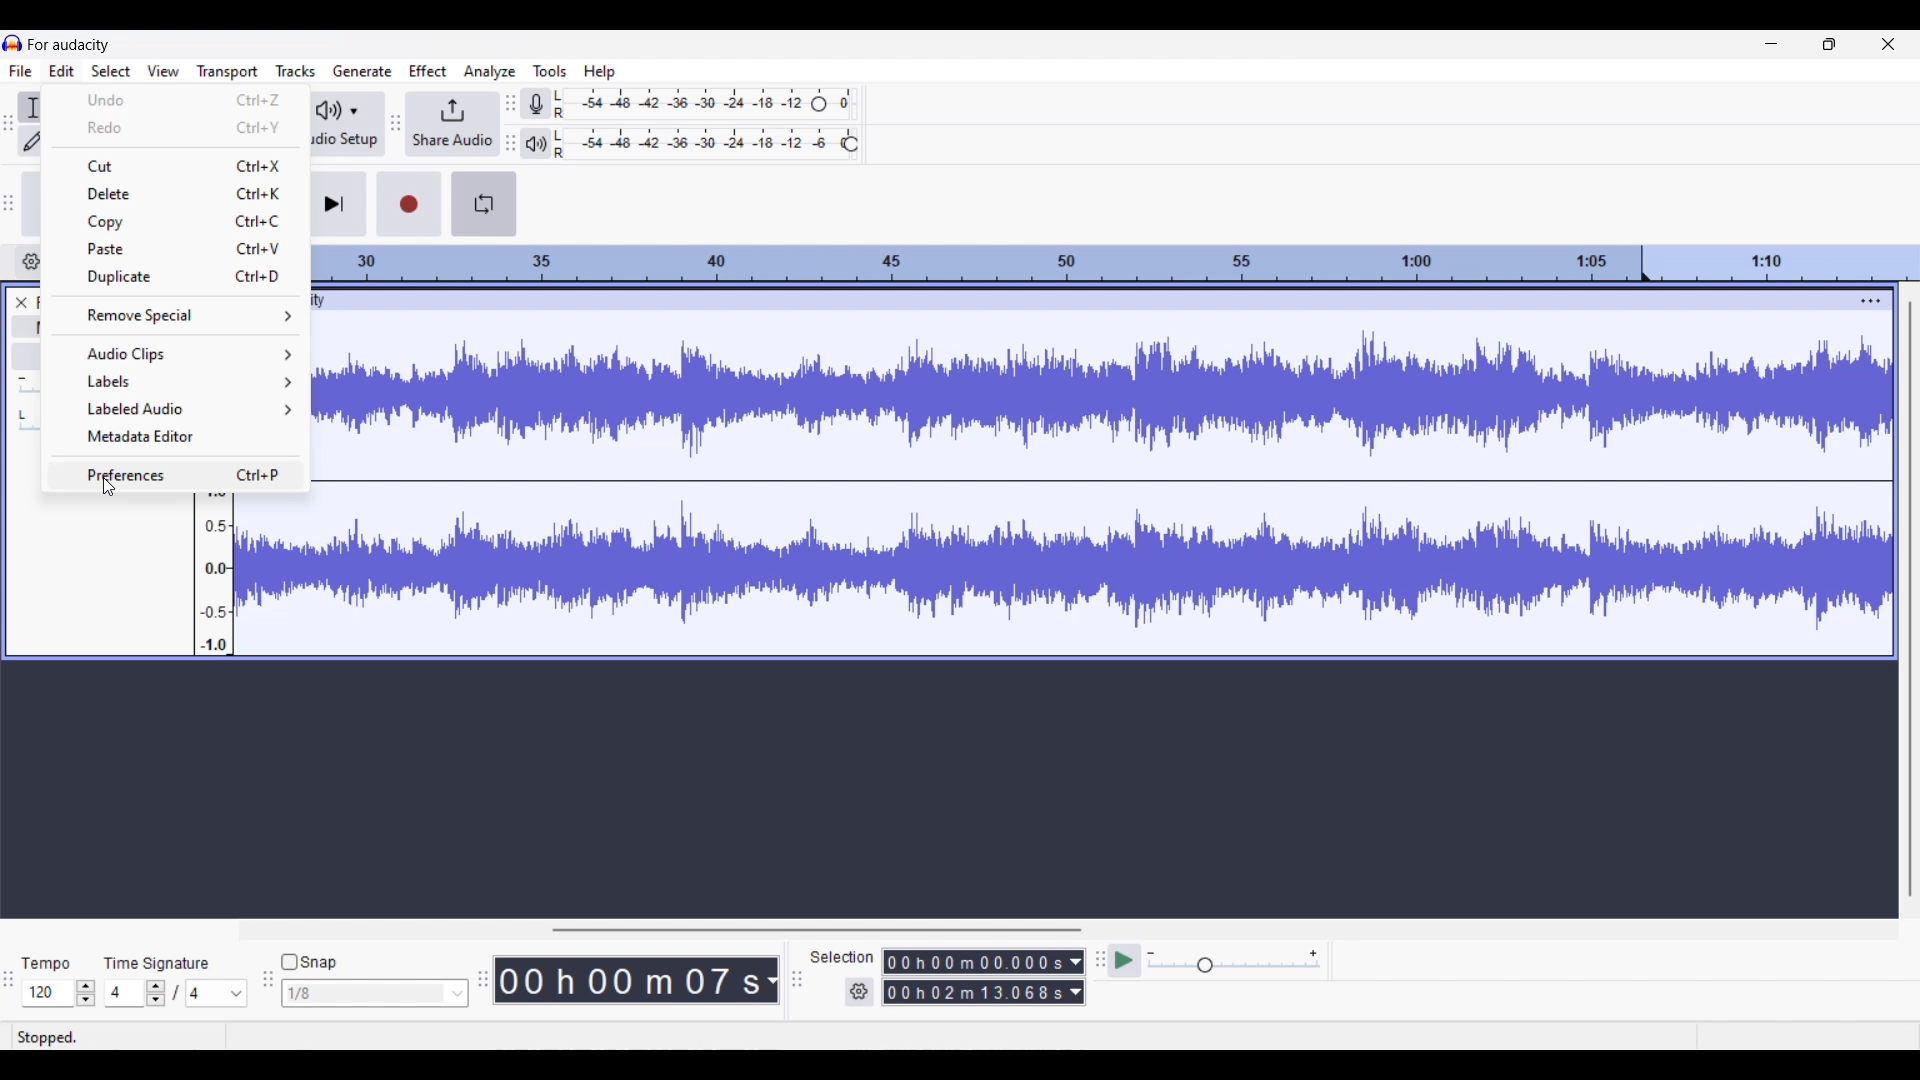 This screenshot has height=1080, width=1920. I want to click on Enable looping, so click(484, 204).